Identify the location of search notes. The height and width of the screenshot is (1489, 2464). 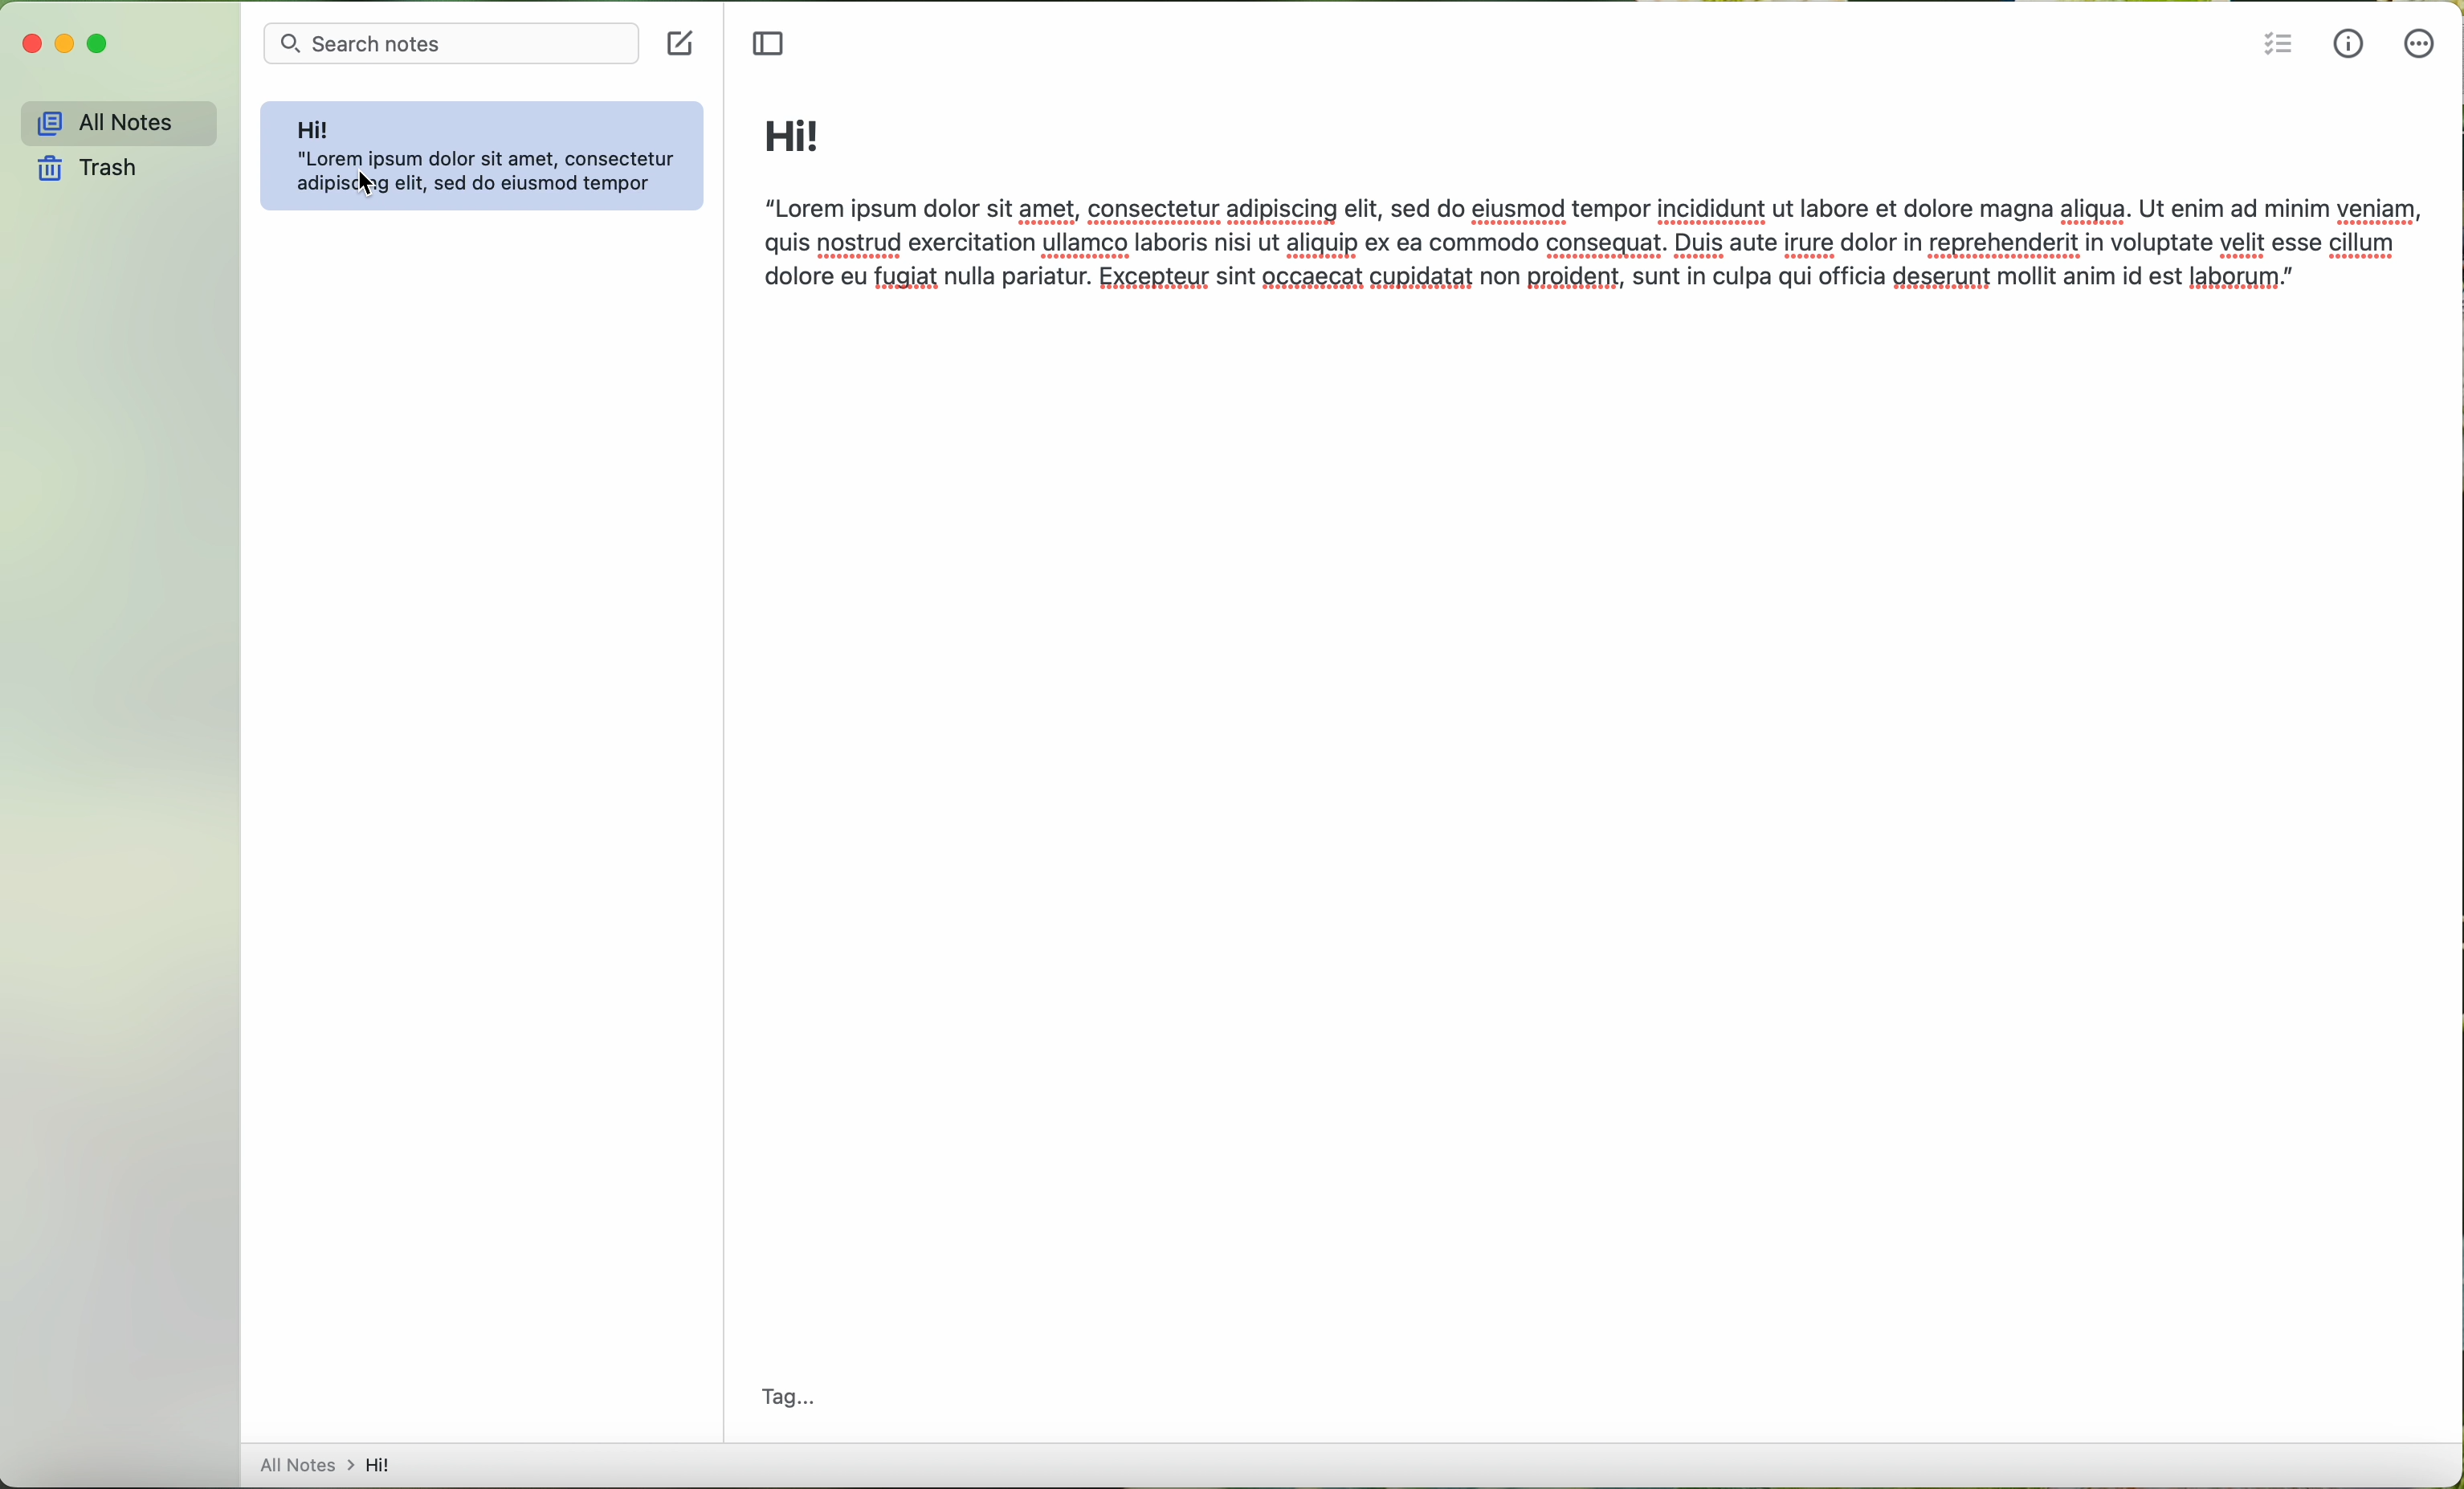
(454, 44).